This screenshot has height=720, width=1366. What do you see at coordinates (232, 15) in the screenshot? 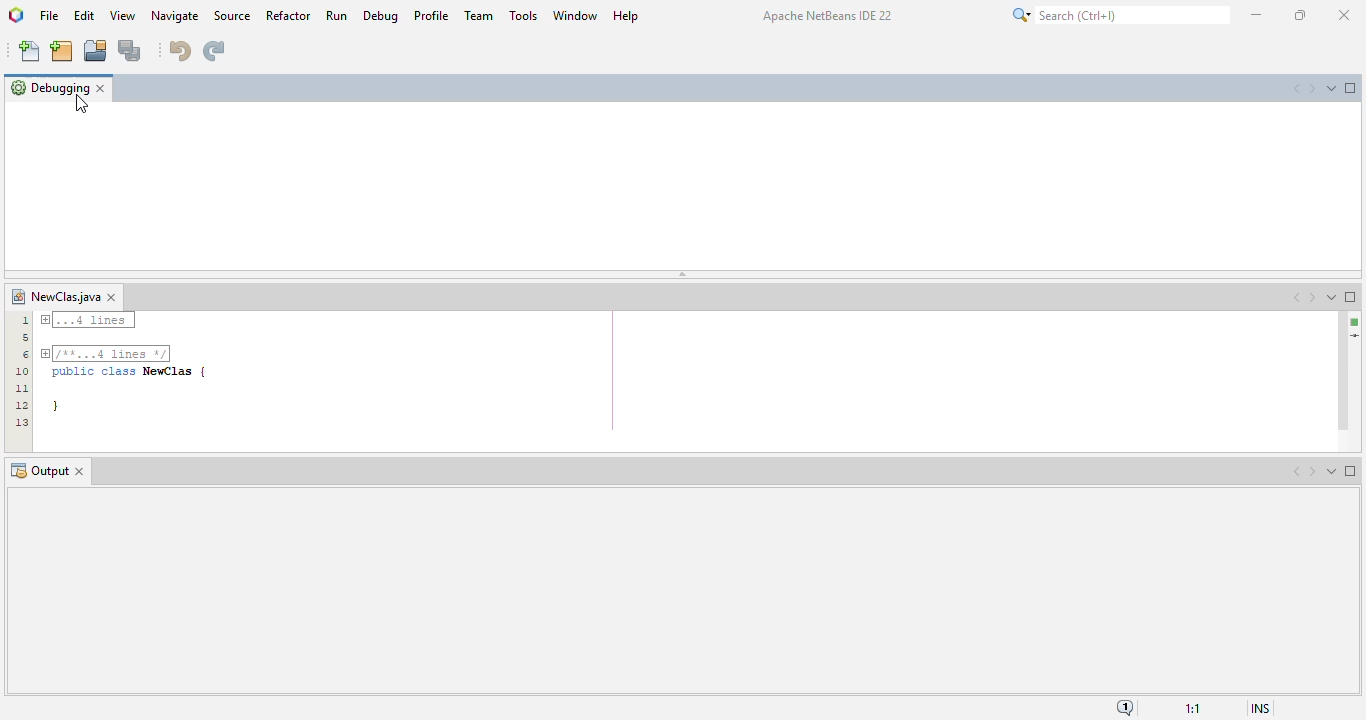
I see `source` at bounding box center [232, 15].